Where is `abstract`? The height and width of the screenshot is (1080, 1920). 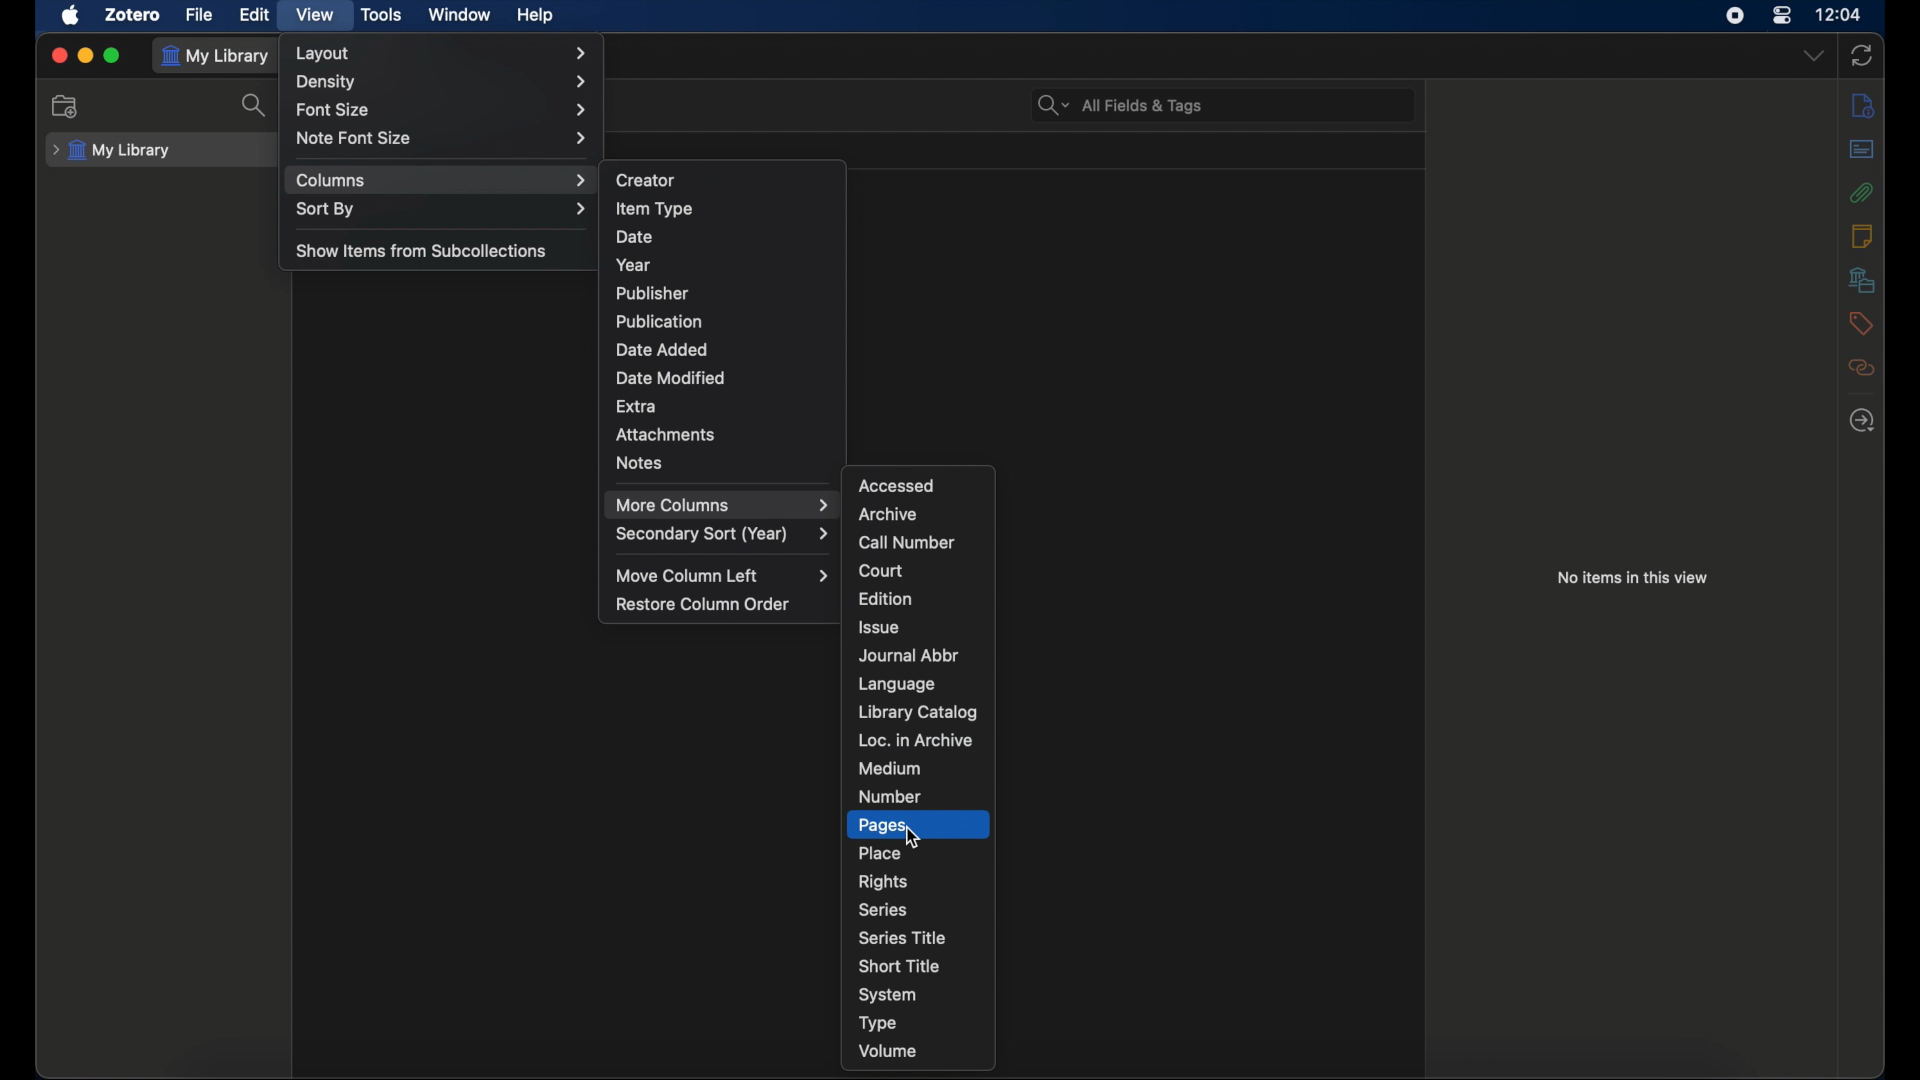 abstract is located at coordinates (1861, 149).